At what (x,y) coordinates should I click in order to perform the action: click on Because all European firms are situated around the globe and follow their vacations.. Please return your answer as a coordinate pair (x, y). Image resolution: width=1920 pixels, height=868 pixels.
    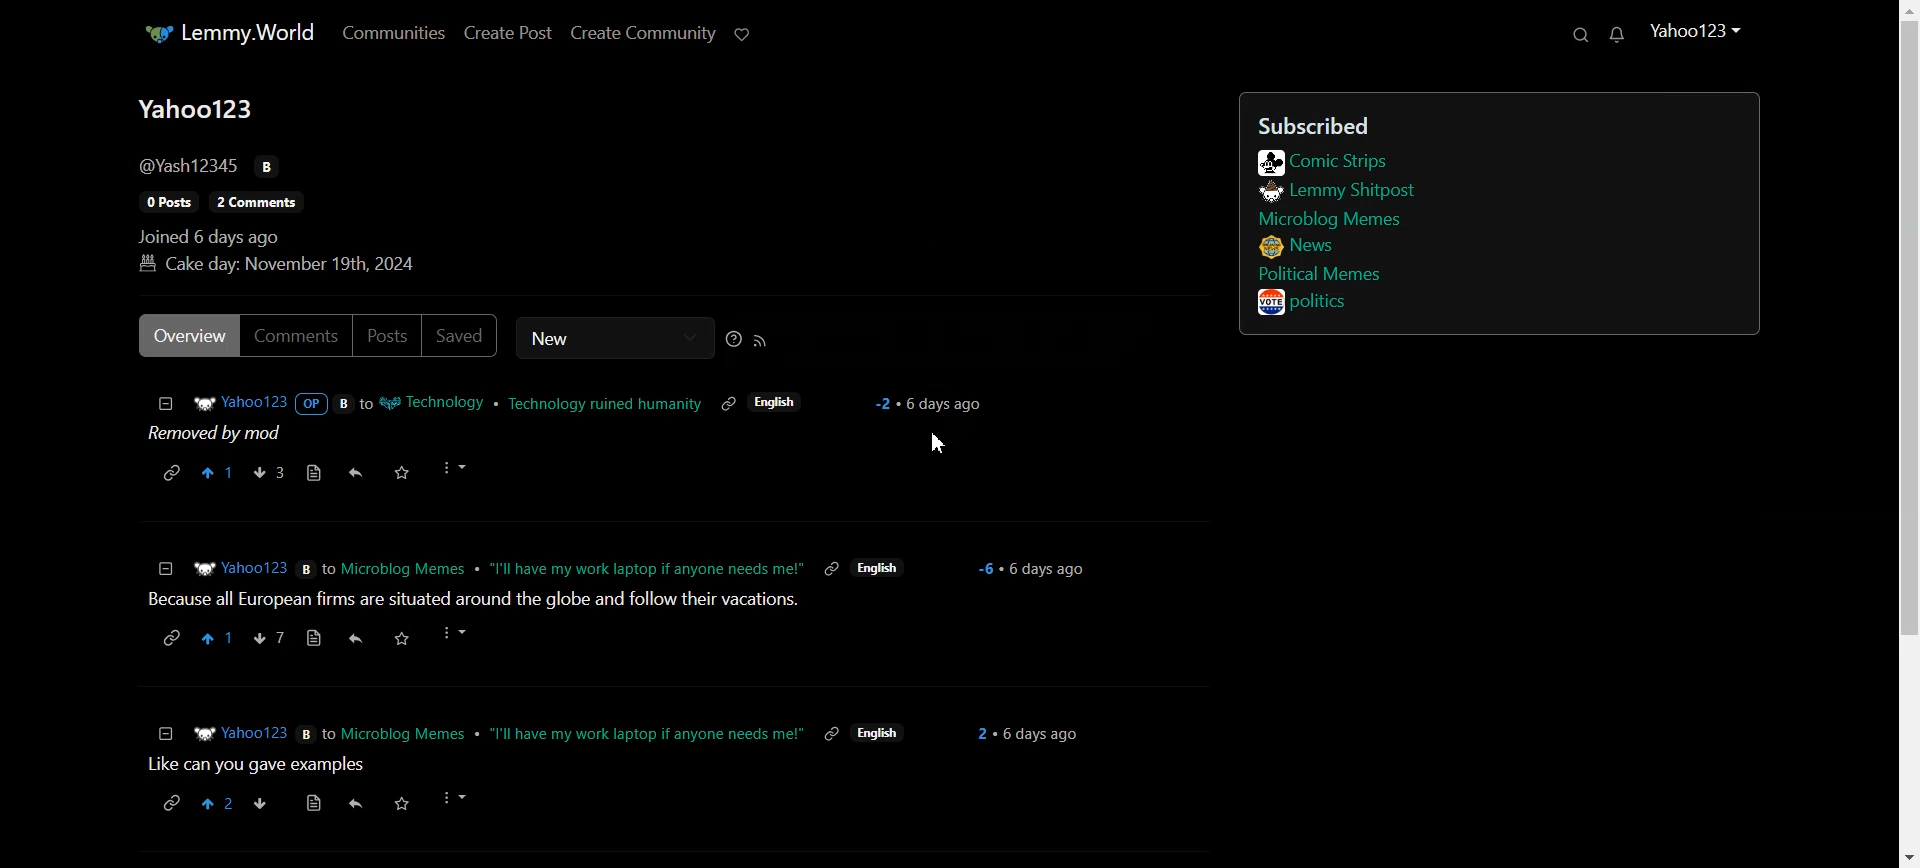
    Looking at the image, I should click on (474, 603).